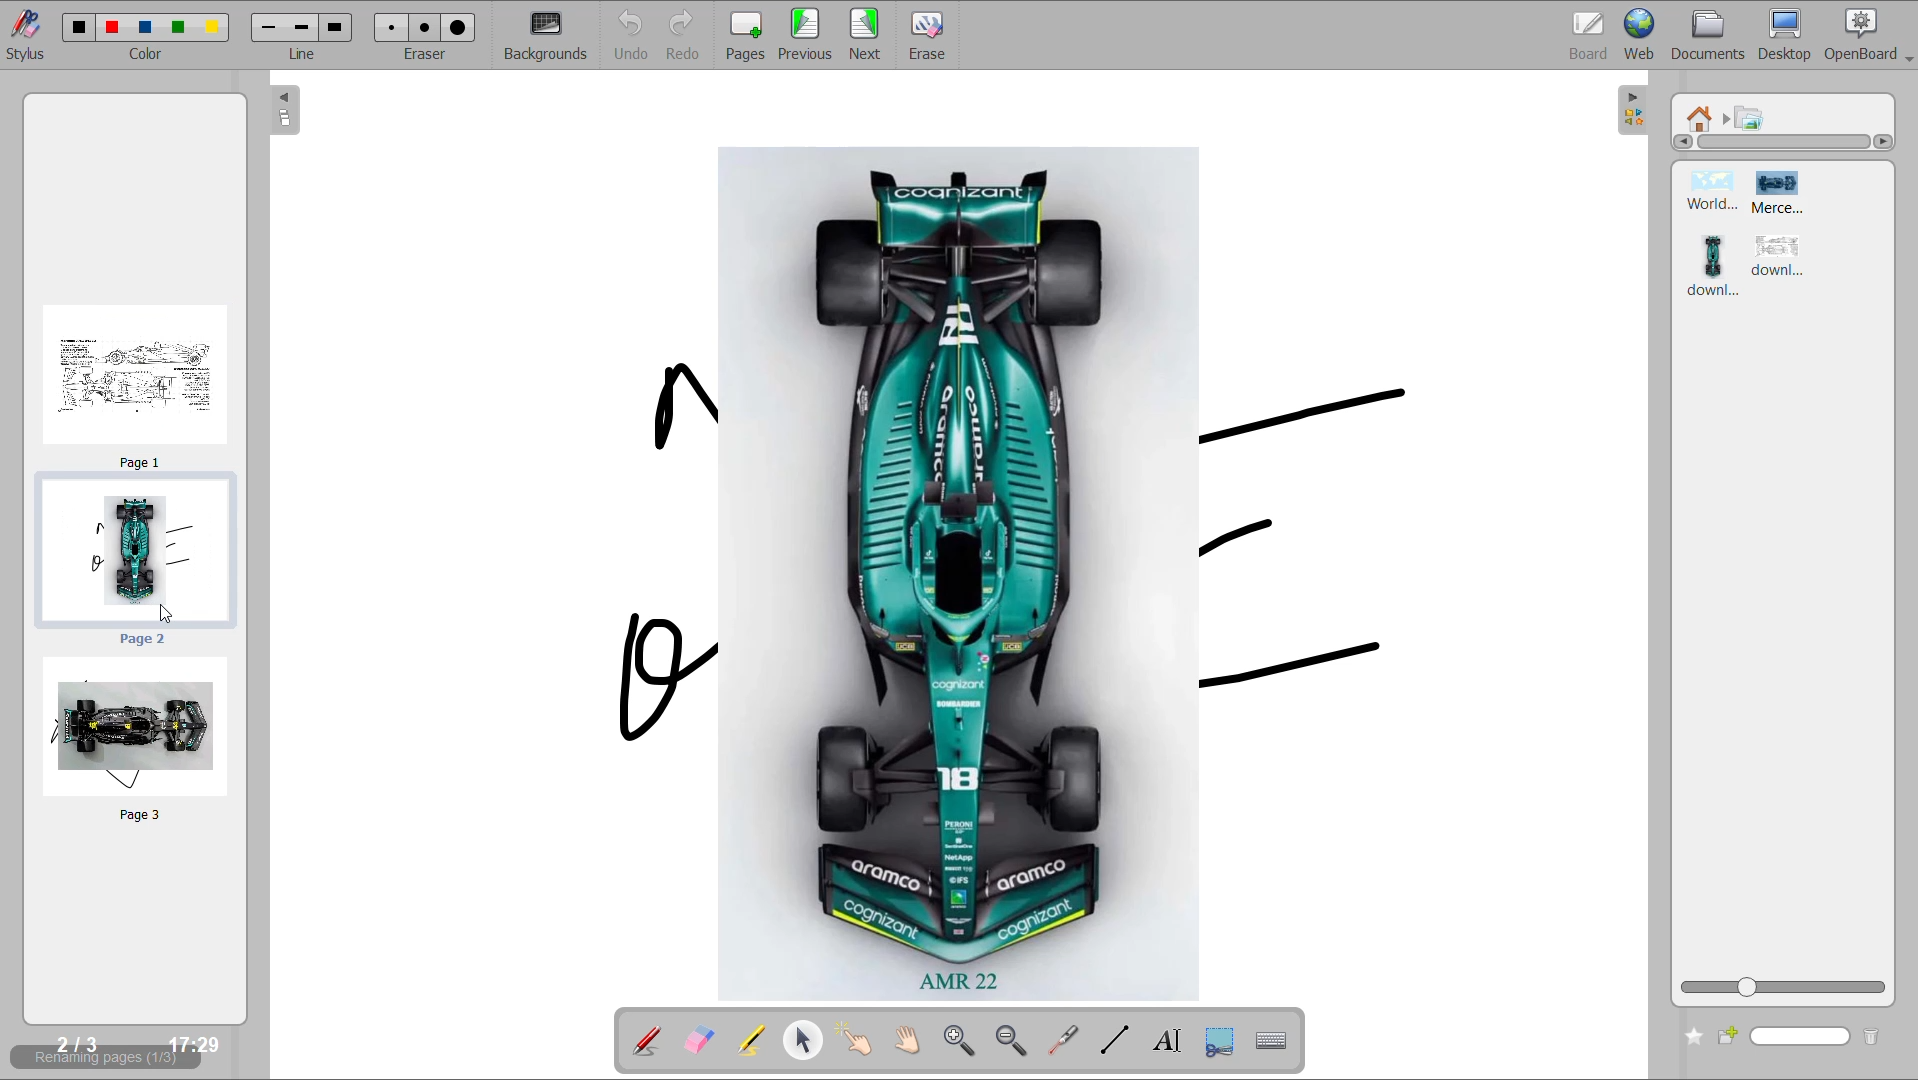 The image size is (1918, 1080). What do you see at coordinates (1782, 985) in the screenshot?
I see `zoom slider` at bounding box center [1782, 985].